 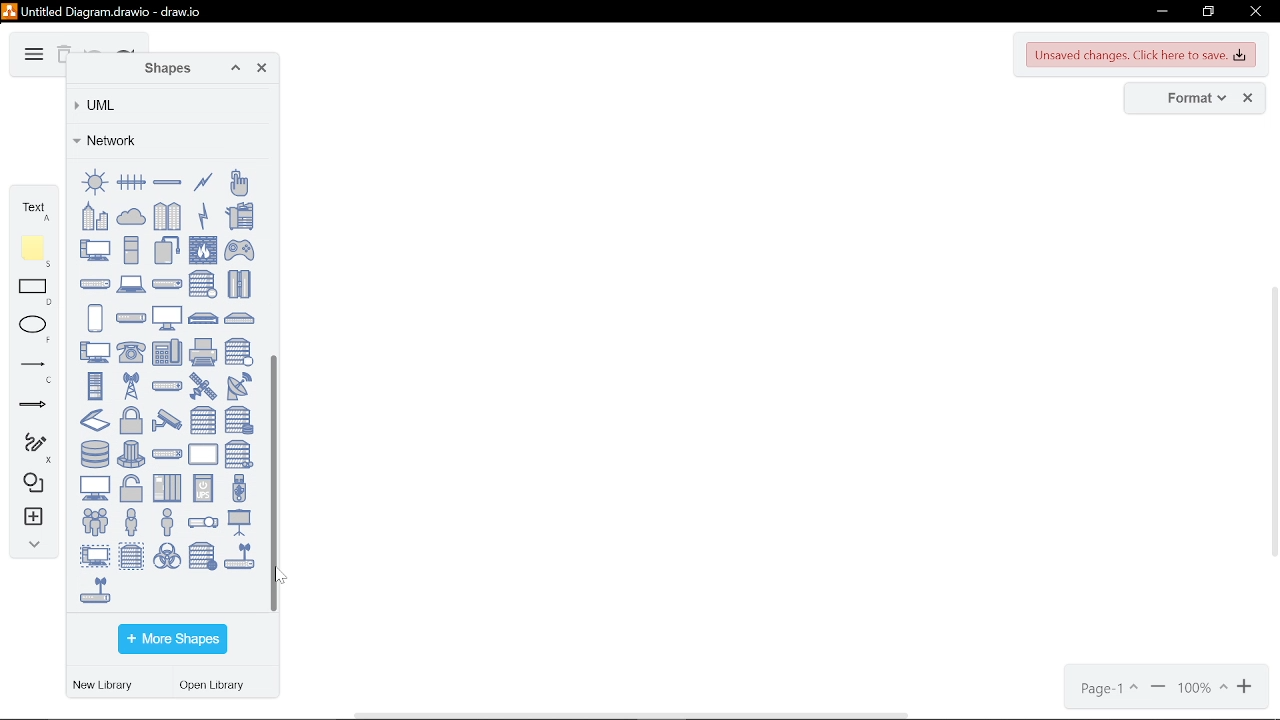 I want to click on zoom in, so click(x=1158, y=689).